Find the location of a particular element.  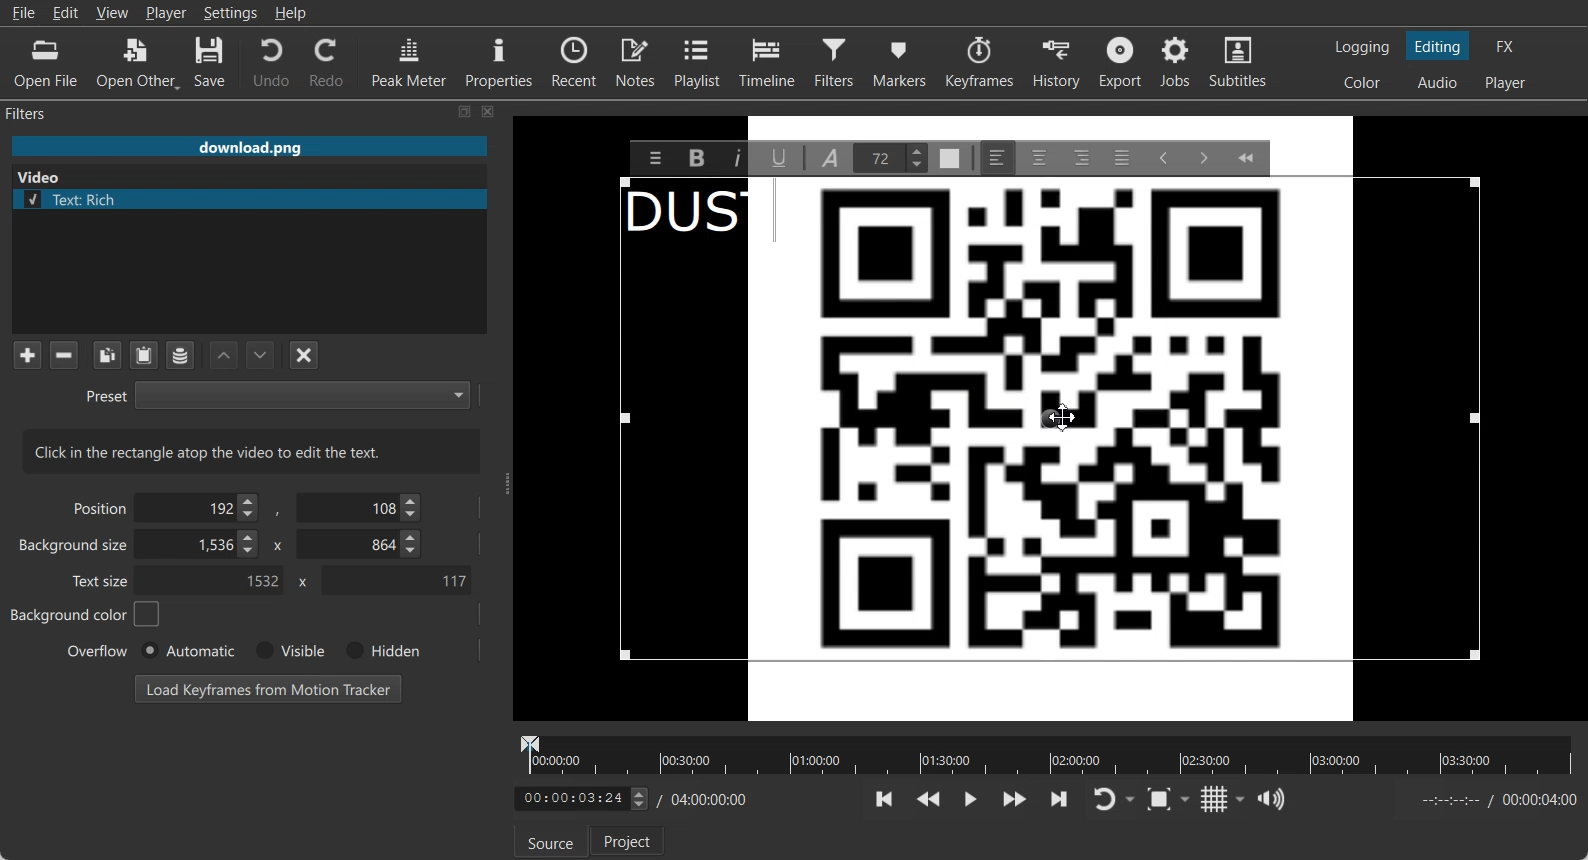

Close is located at coordinates (489, 111).